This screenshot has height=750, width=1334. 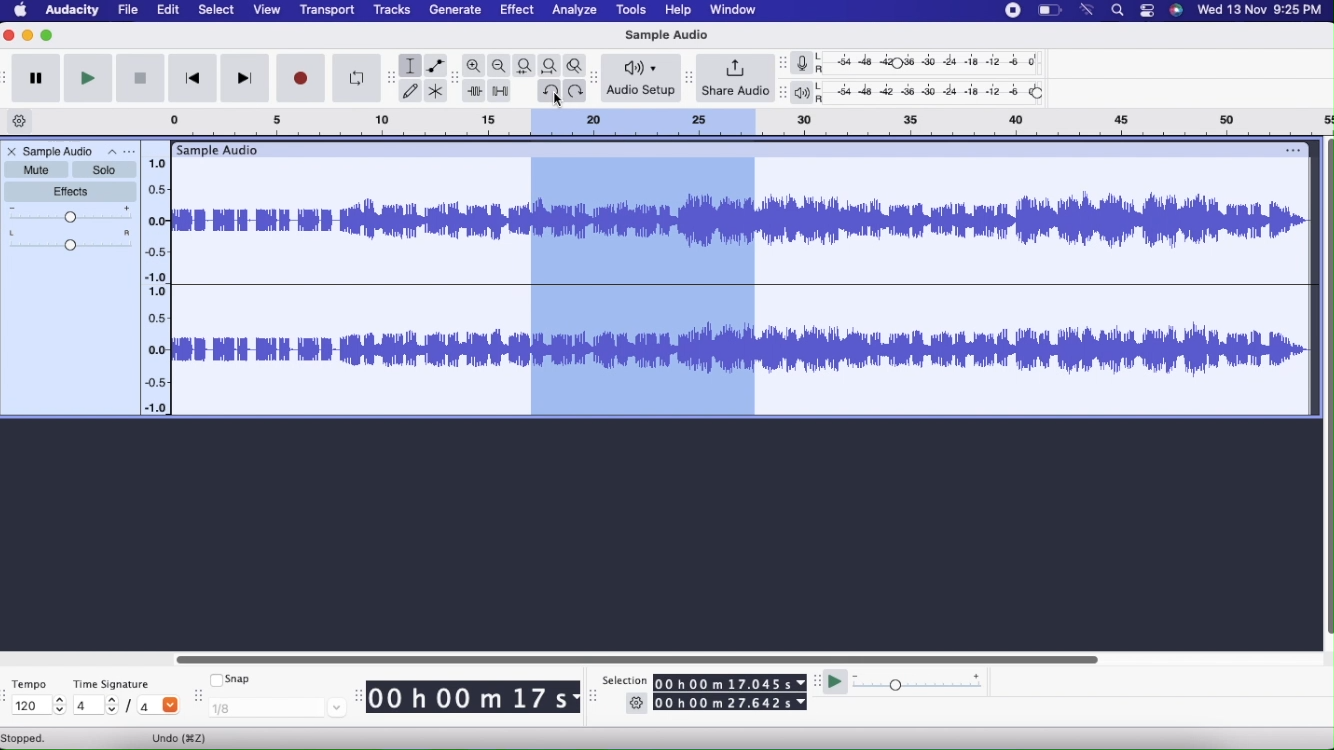 What do you see at coordinates (499, 65) in the screenshot?
I see `Zoom out` at bounding box center [499, 65].